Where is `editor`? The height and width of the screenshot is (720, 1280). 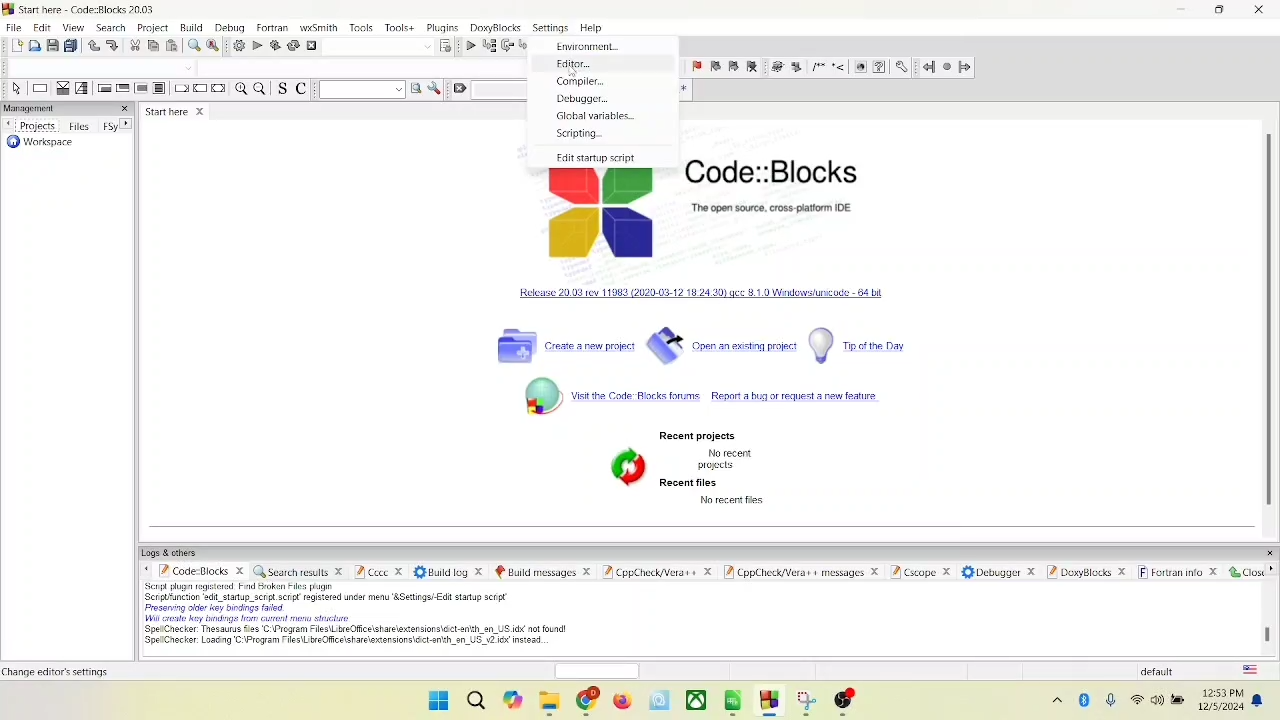
editor is located at coordinates (606, 65).